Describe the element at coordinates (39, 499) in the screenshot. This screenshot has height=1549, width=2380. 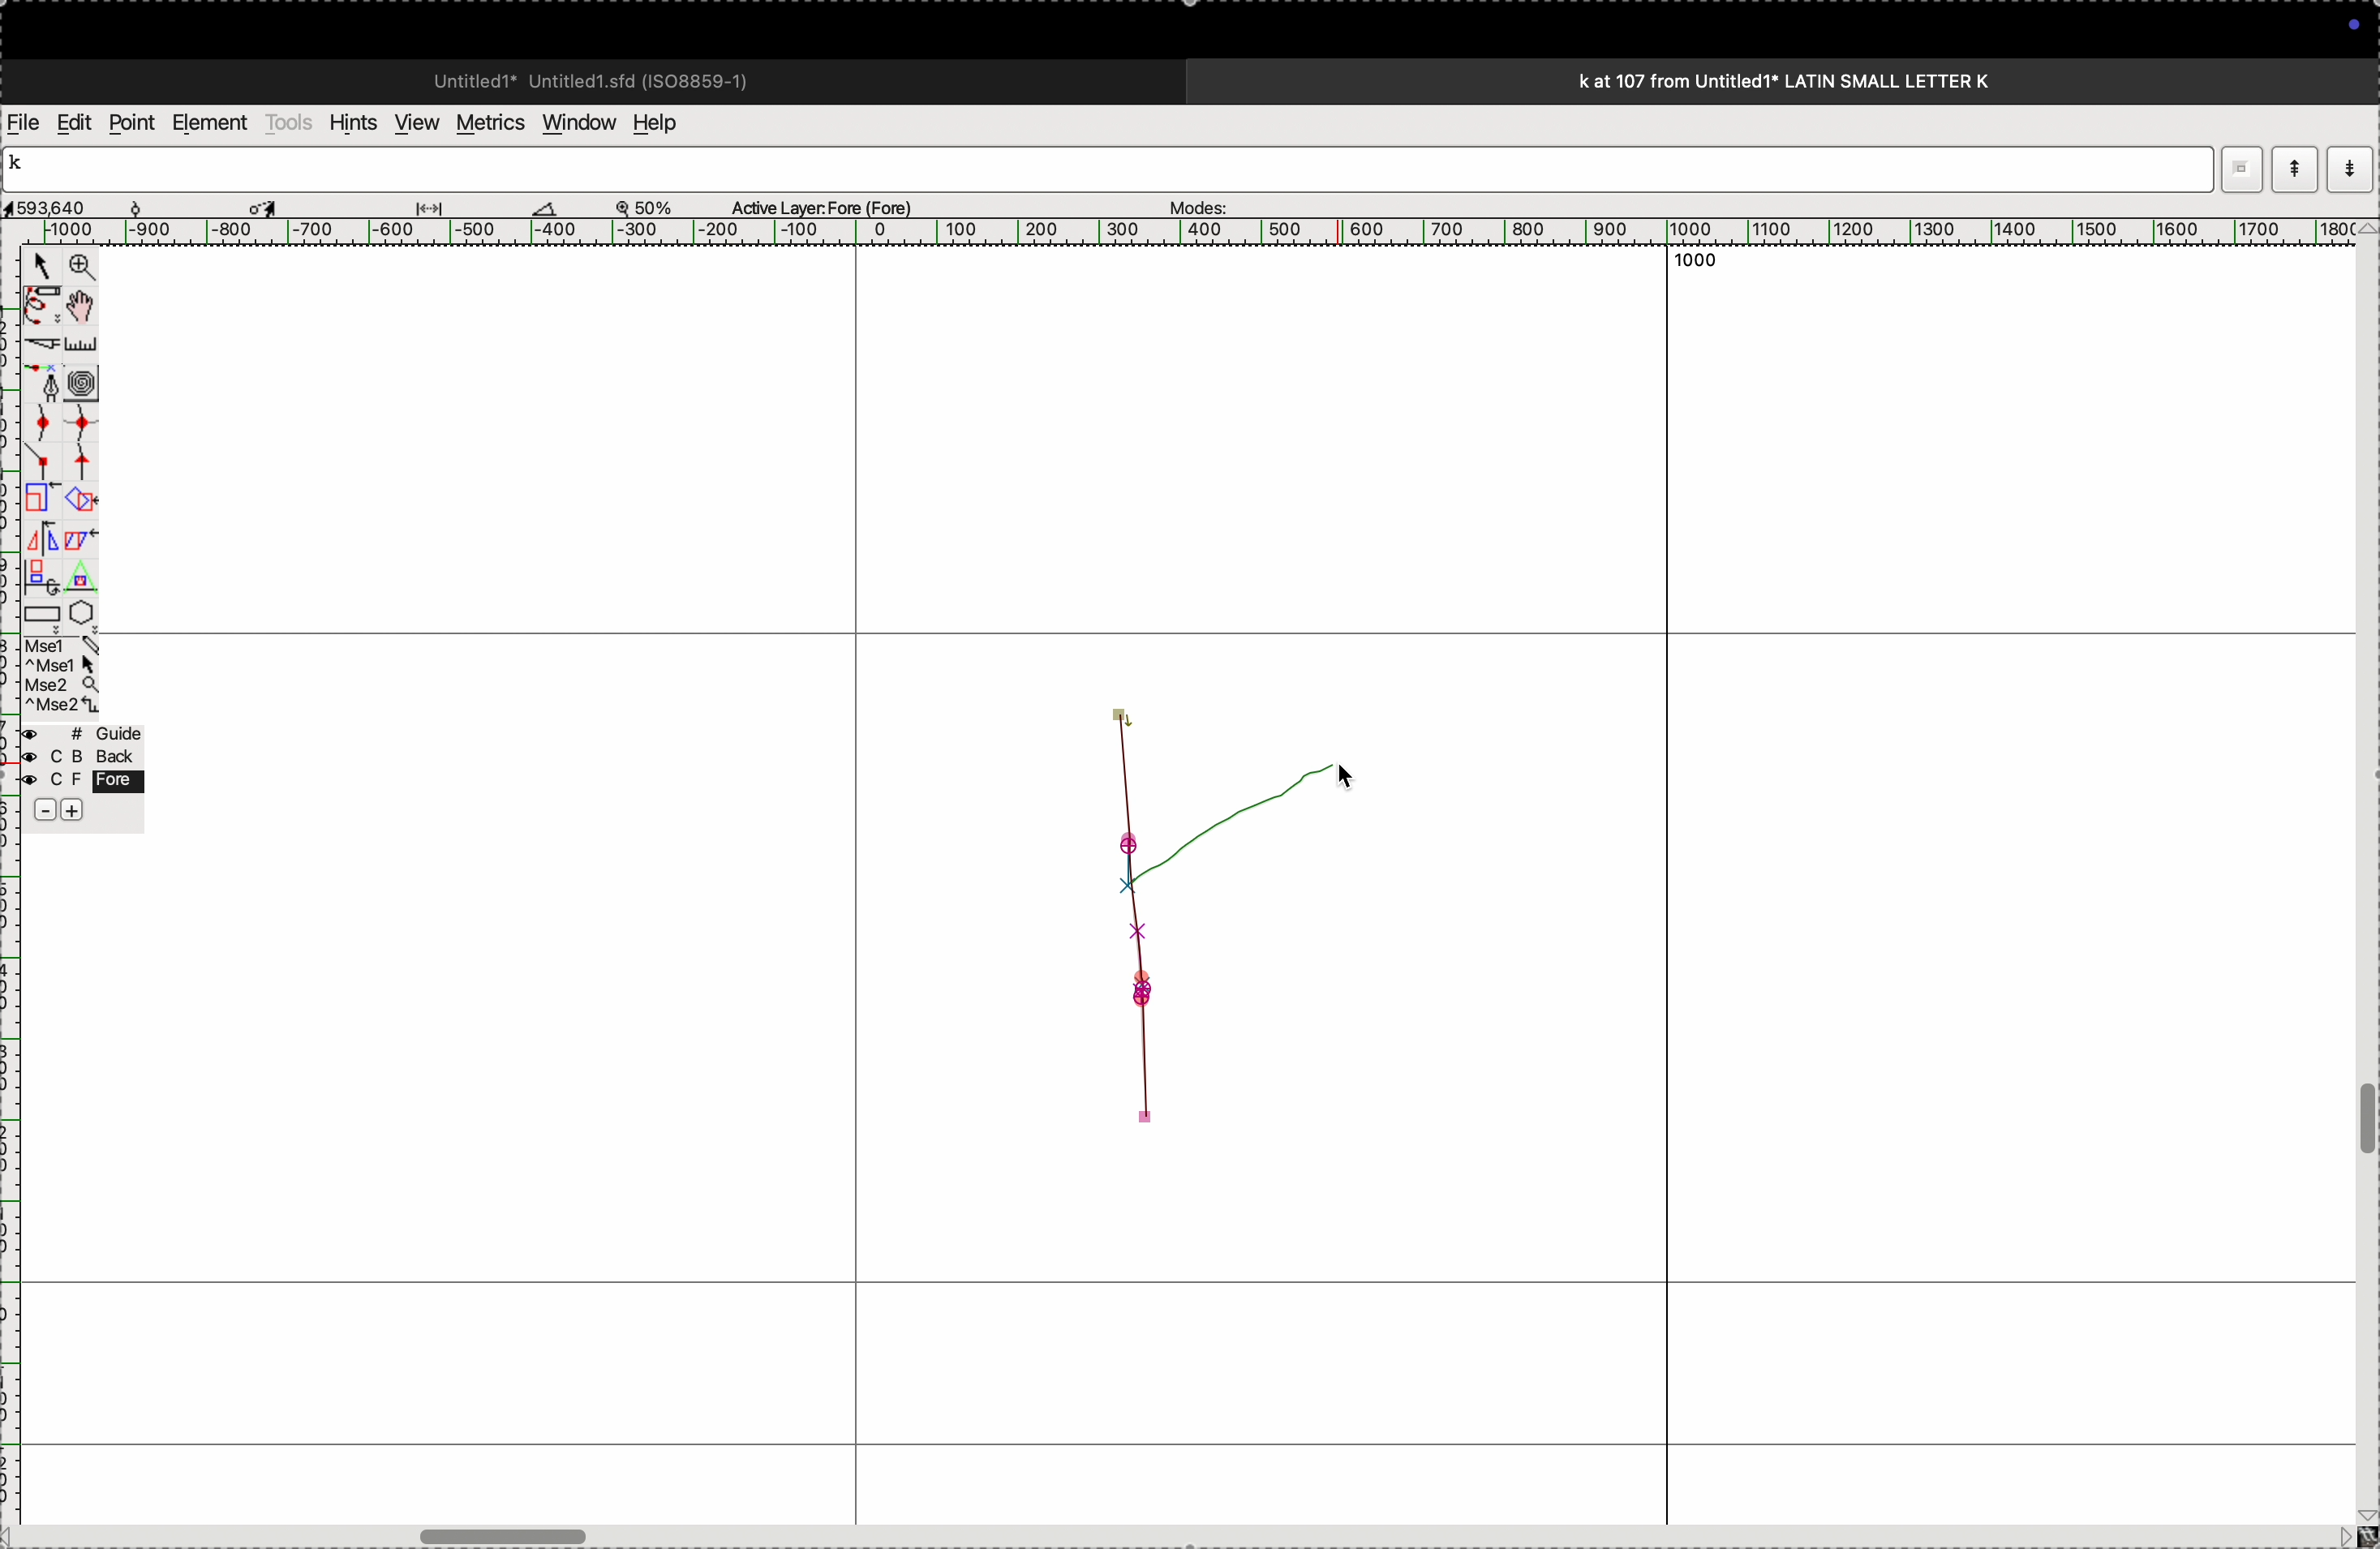
I see `clone` at that location.